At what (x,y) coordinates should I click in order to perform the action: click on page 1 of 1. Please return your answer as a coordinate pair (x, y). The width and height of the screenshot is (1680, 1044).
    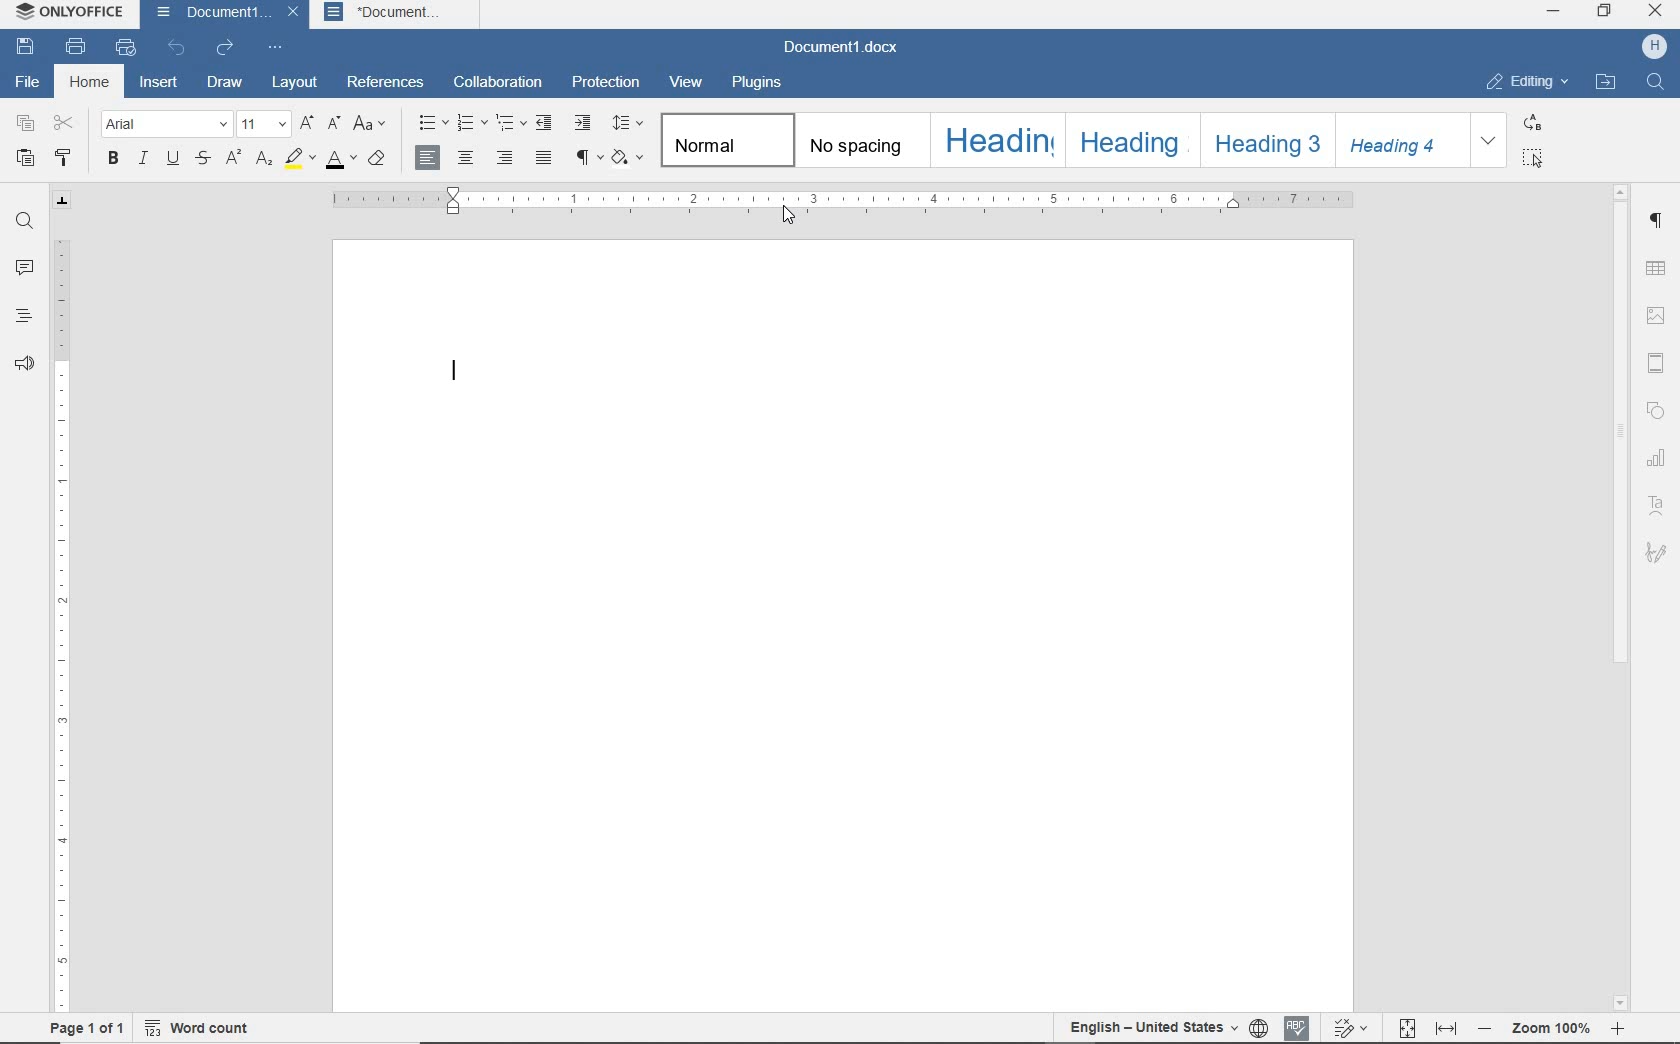
    Looking at the image, I should click on (84, 1028).